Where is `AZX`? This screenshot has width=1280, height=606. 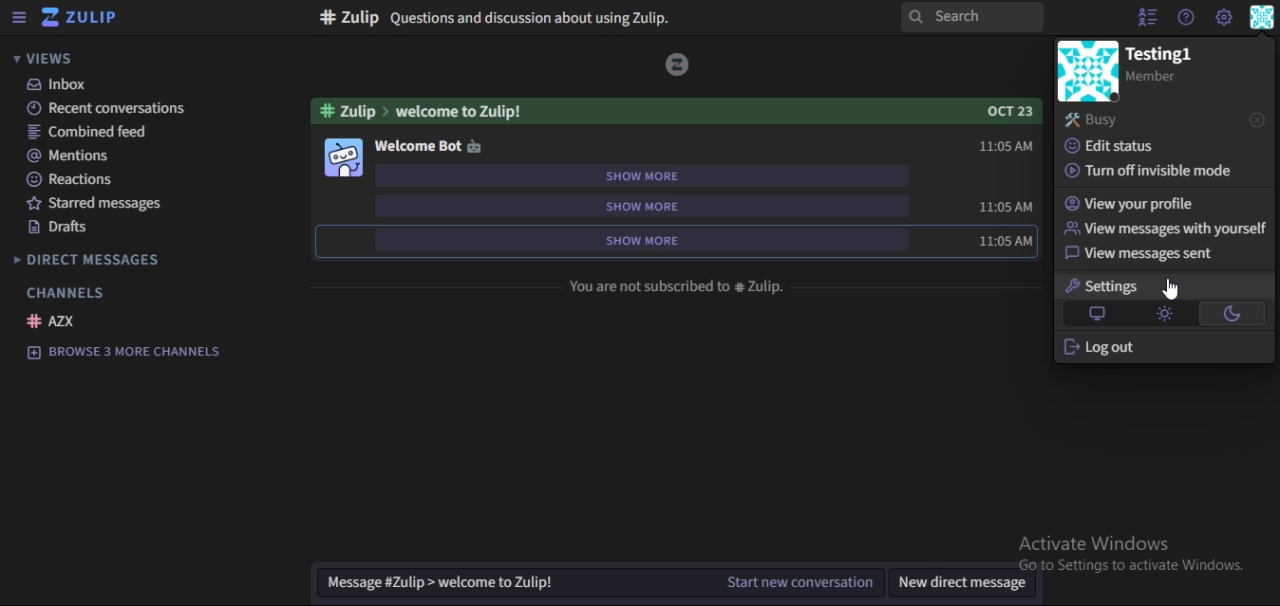
AZX is located at coordinates (56, 320).